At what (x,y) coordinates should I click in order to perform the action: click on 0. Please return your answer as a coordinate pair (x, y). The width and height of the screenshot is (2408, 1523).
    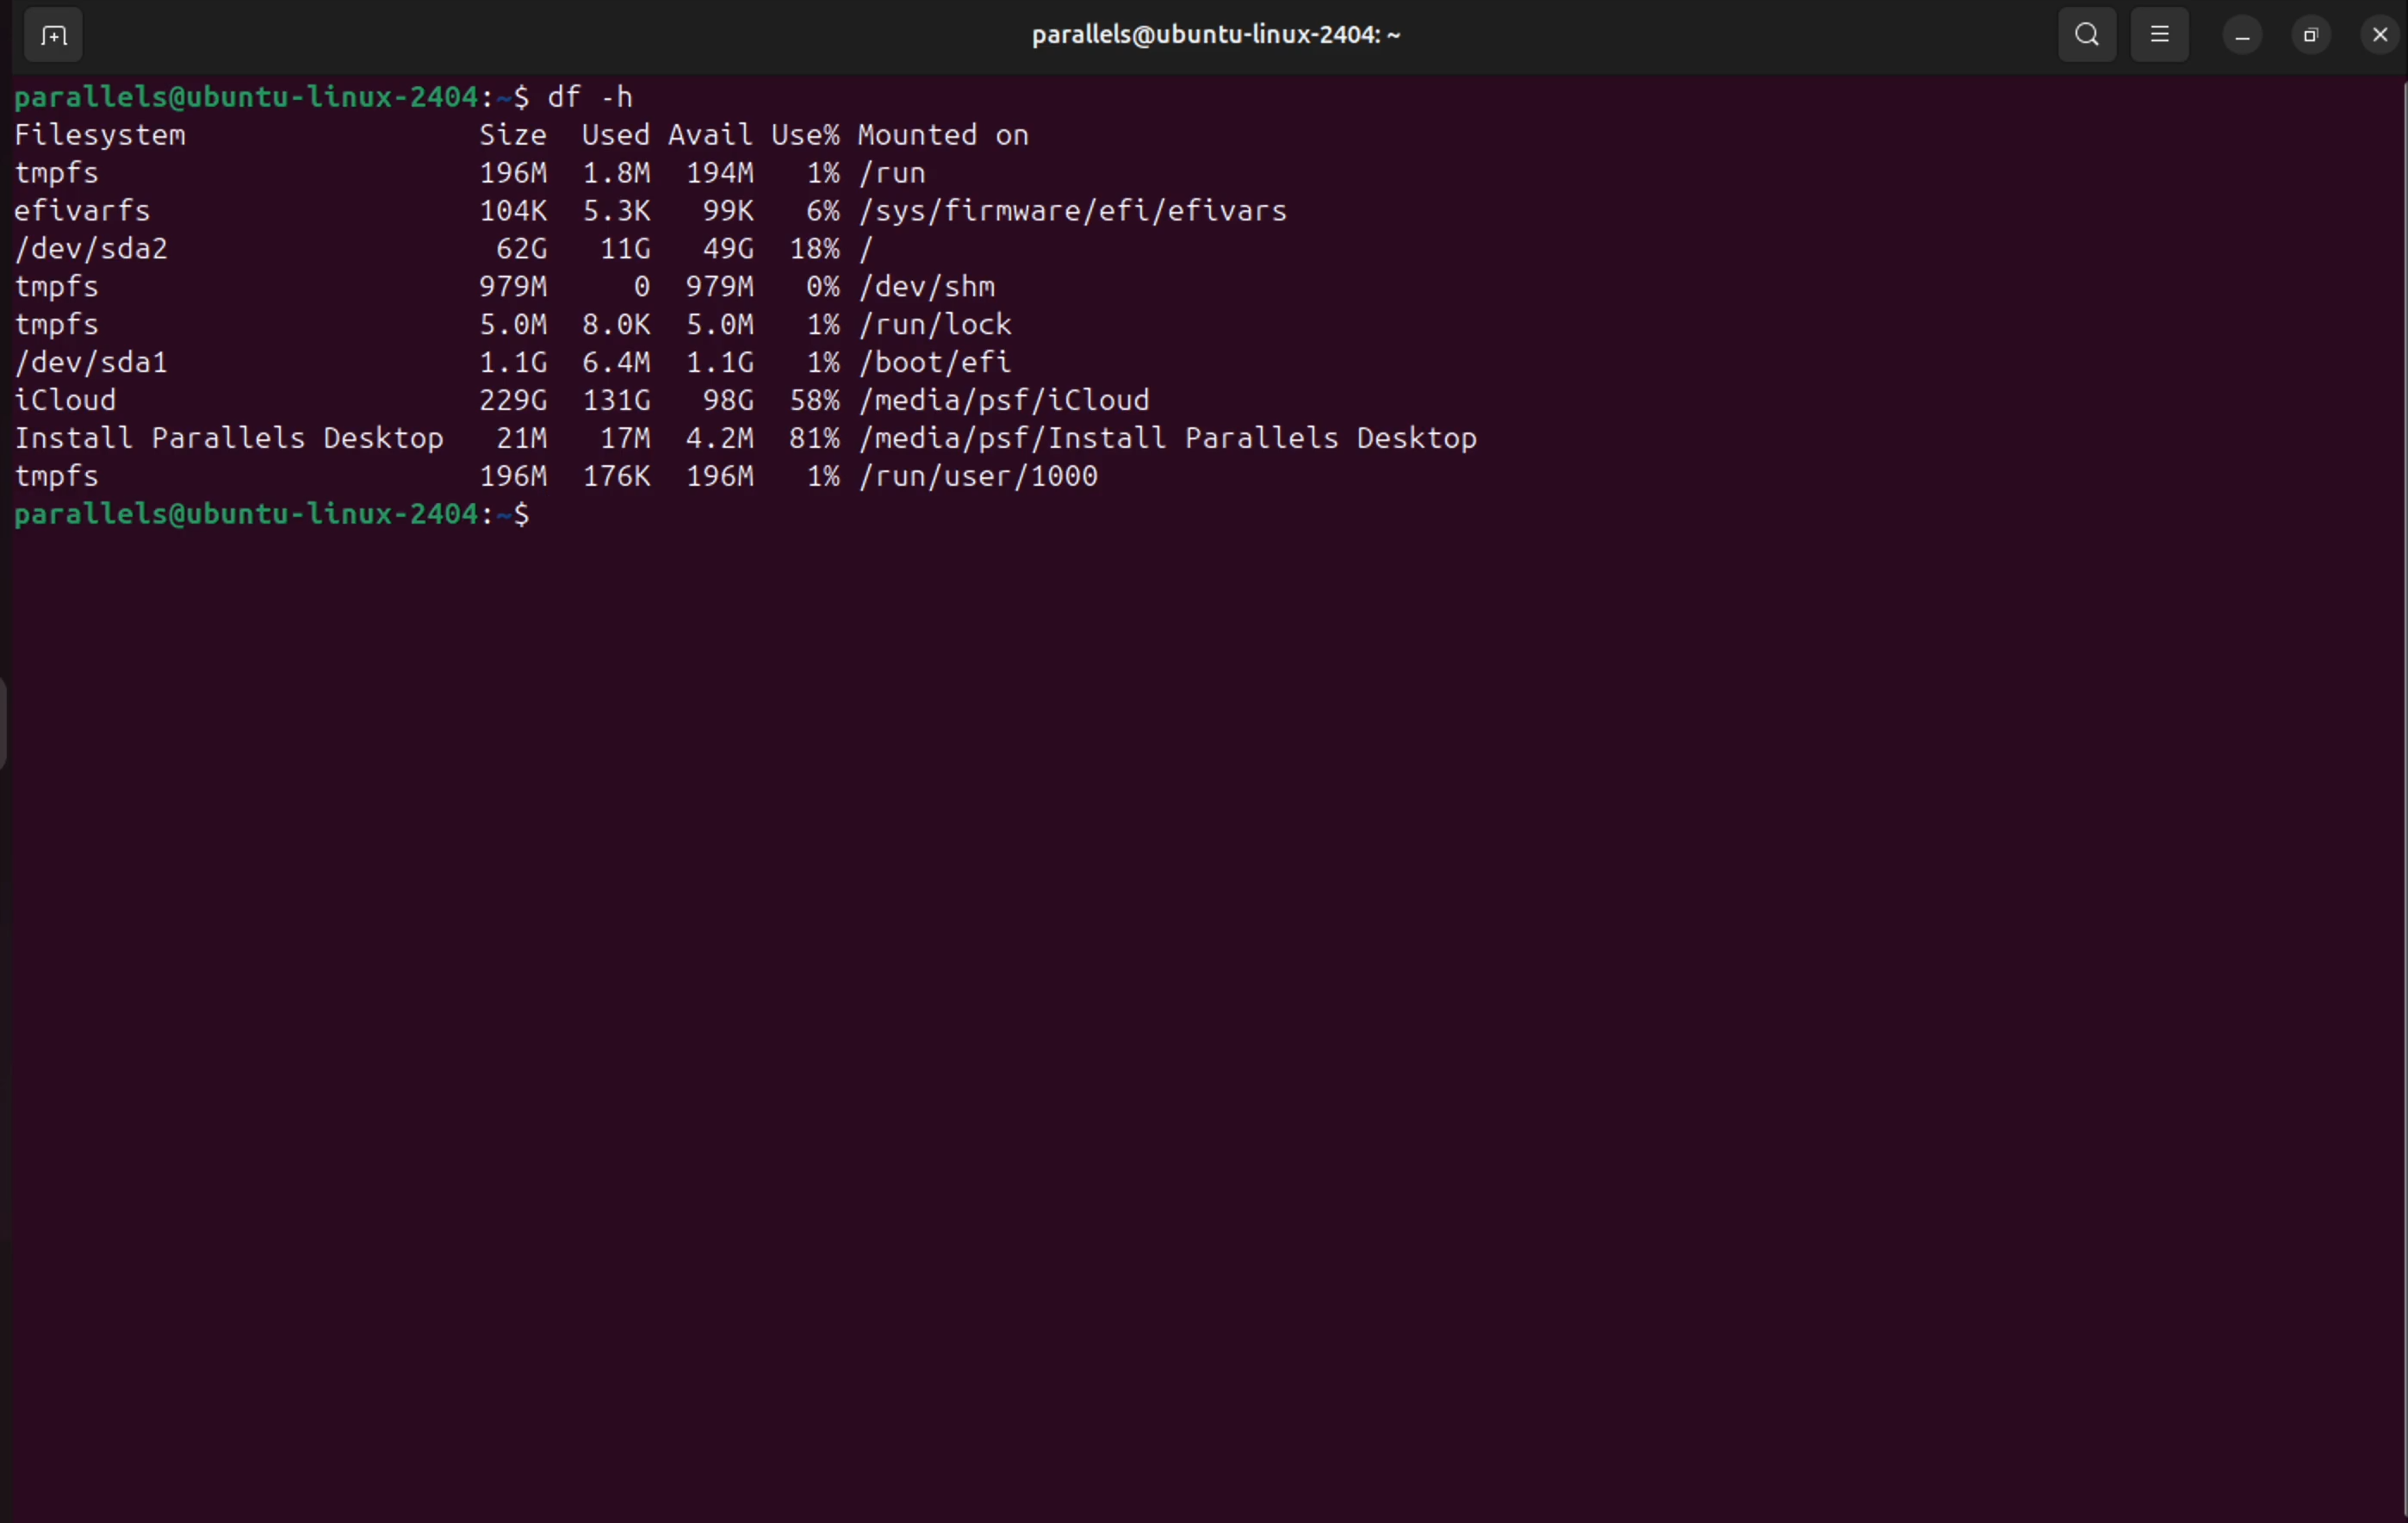
    Looking at the image, I should click on (634, 287).